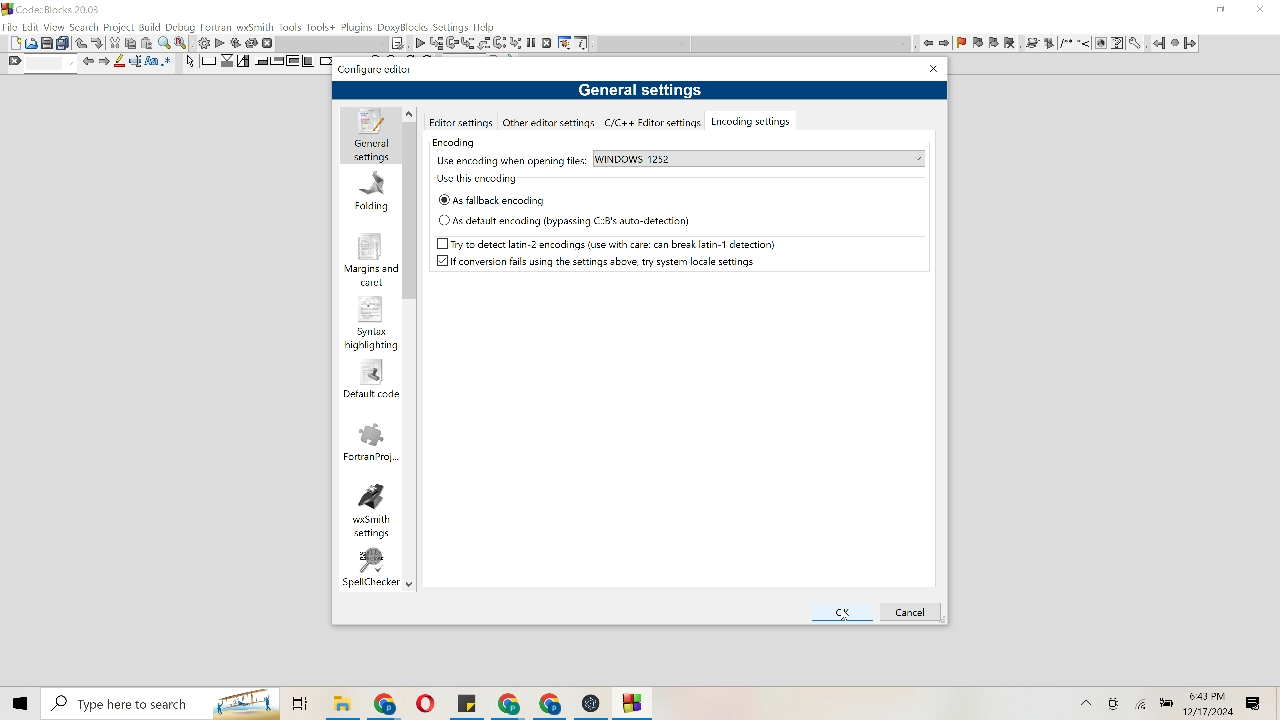 Image resolution: width=1280 pixels, height=720 pixels. What do you see at coordinates (182, 43) in the screenshot?
I see `Replace` at bounding box center [182, 43].